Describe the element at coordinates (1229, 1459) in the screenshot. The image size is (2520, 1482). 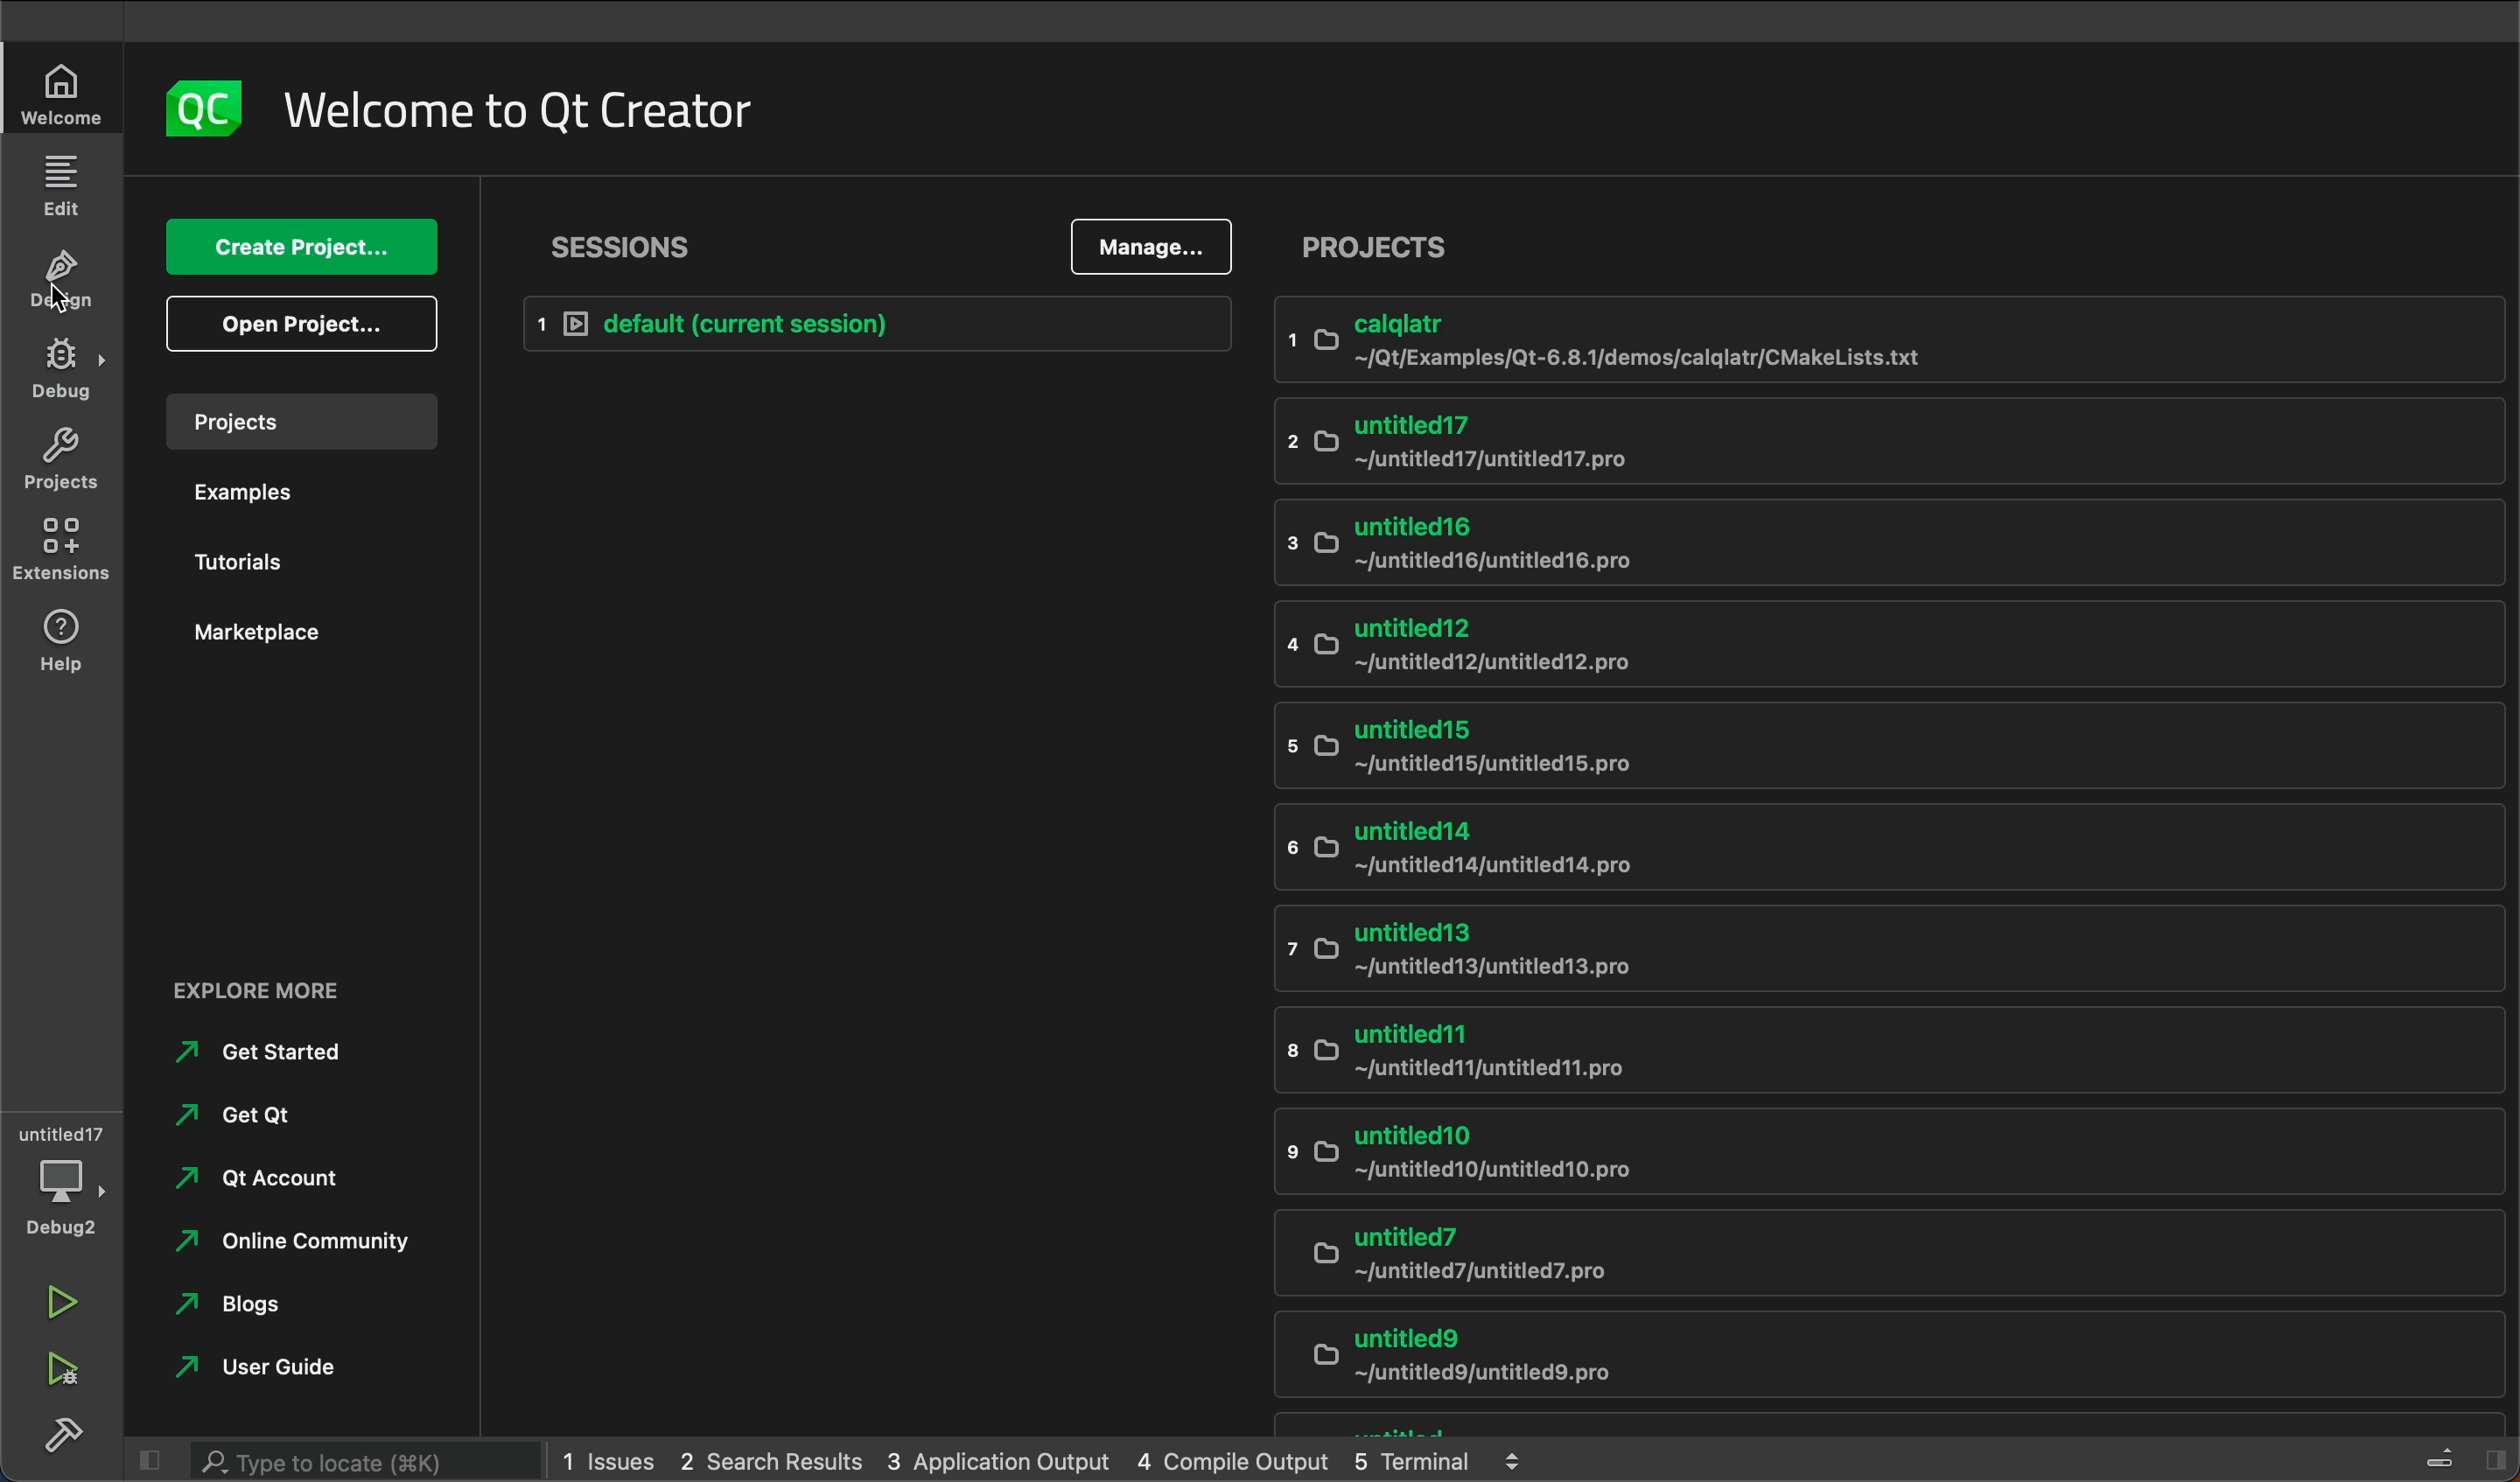
I see `4 Compile Output` at that location.